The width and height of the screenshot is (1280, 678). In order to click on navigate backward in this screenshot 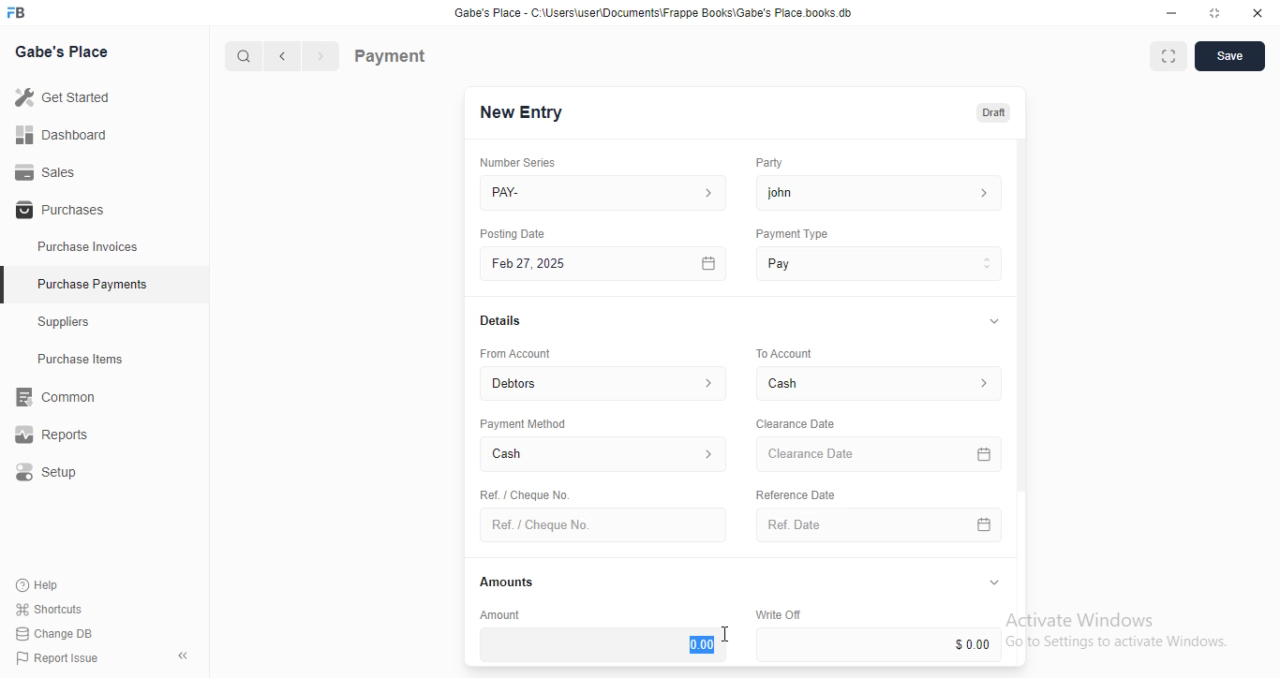, I will do `click(286, 58)`.